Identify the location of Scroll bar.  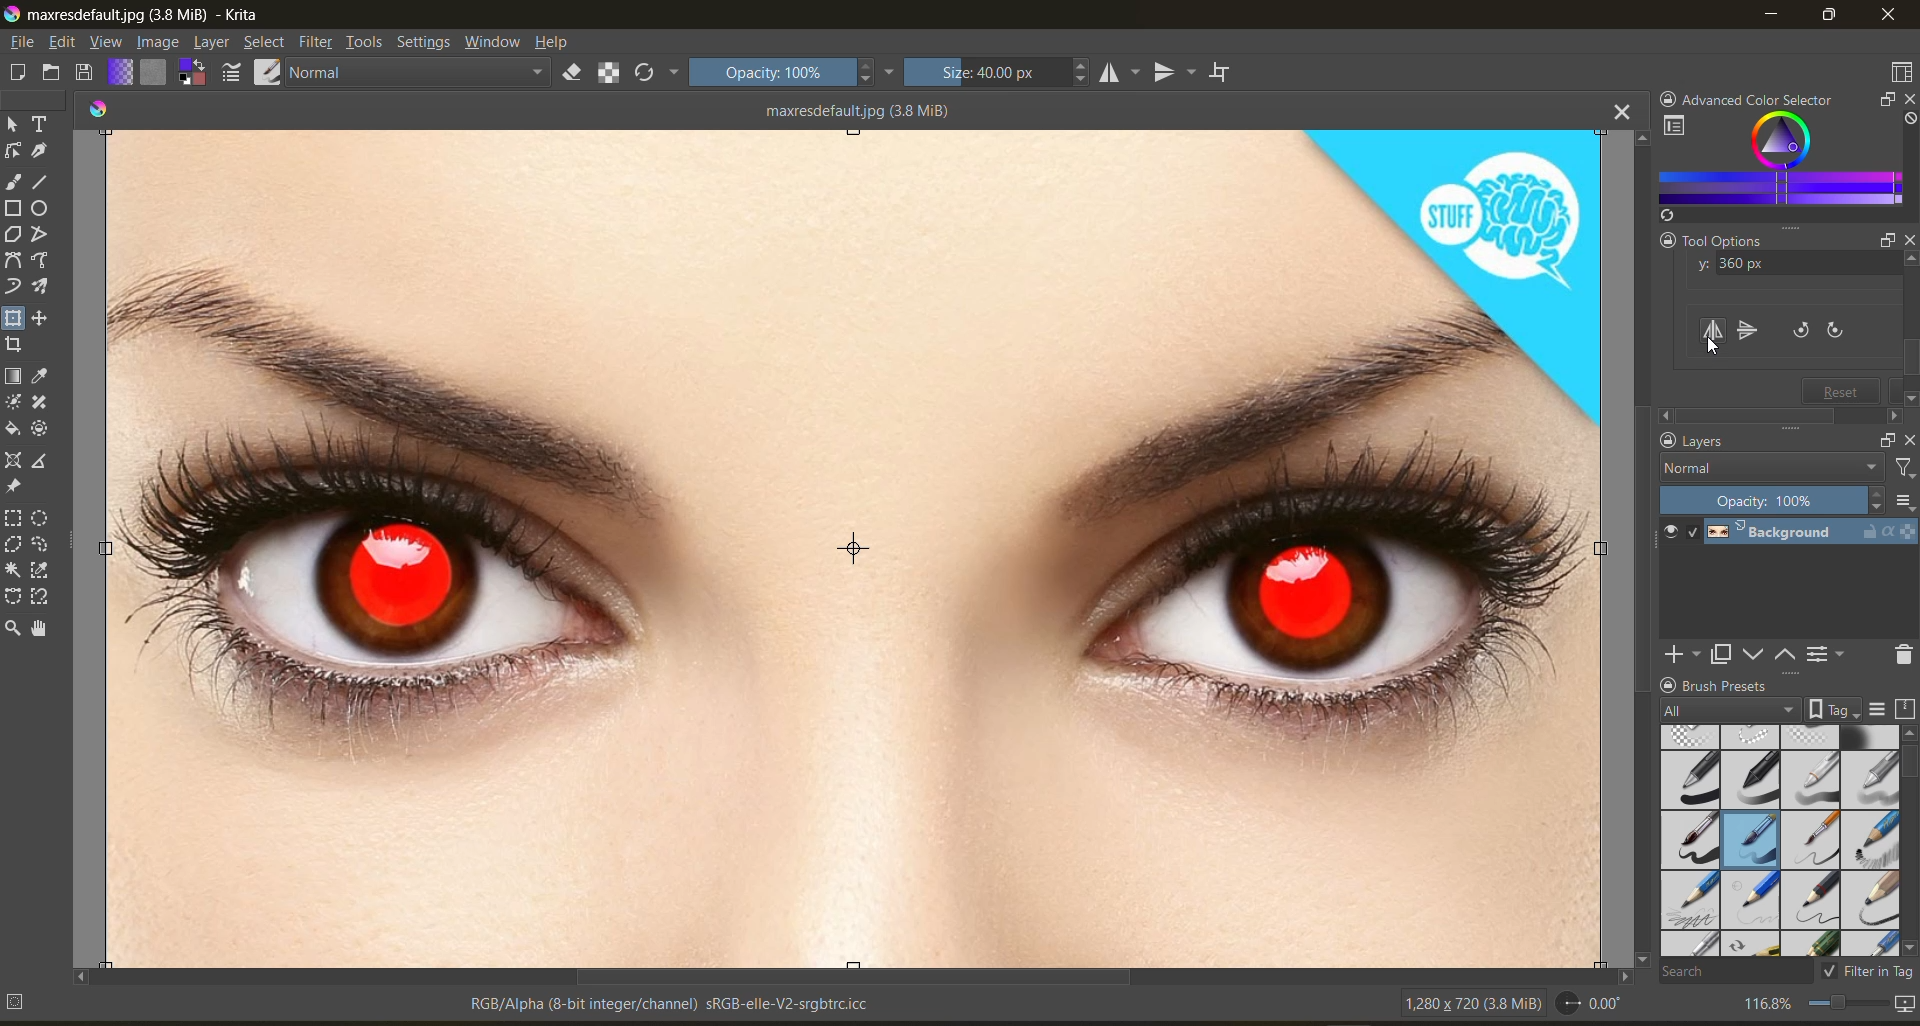
(1912, 334).